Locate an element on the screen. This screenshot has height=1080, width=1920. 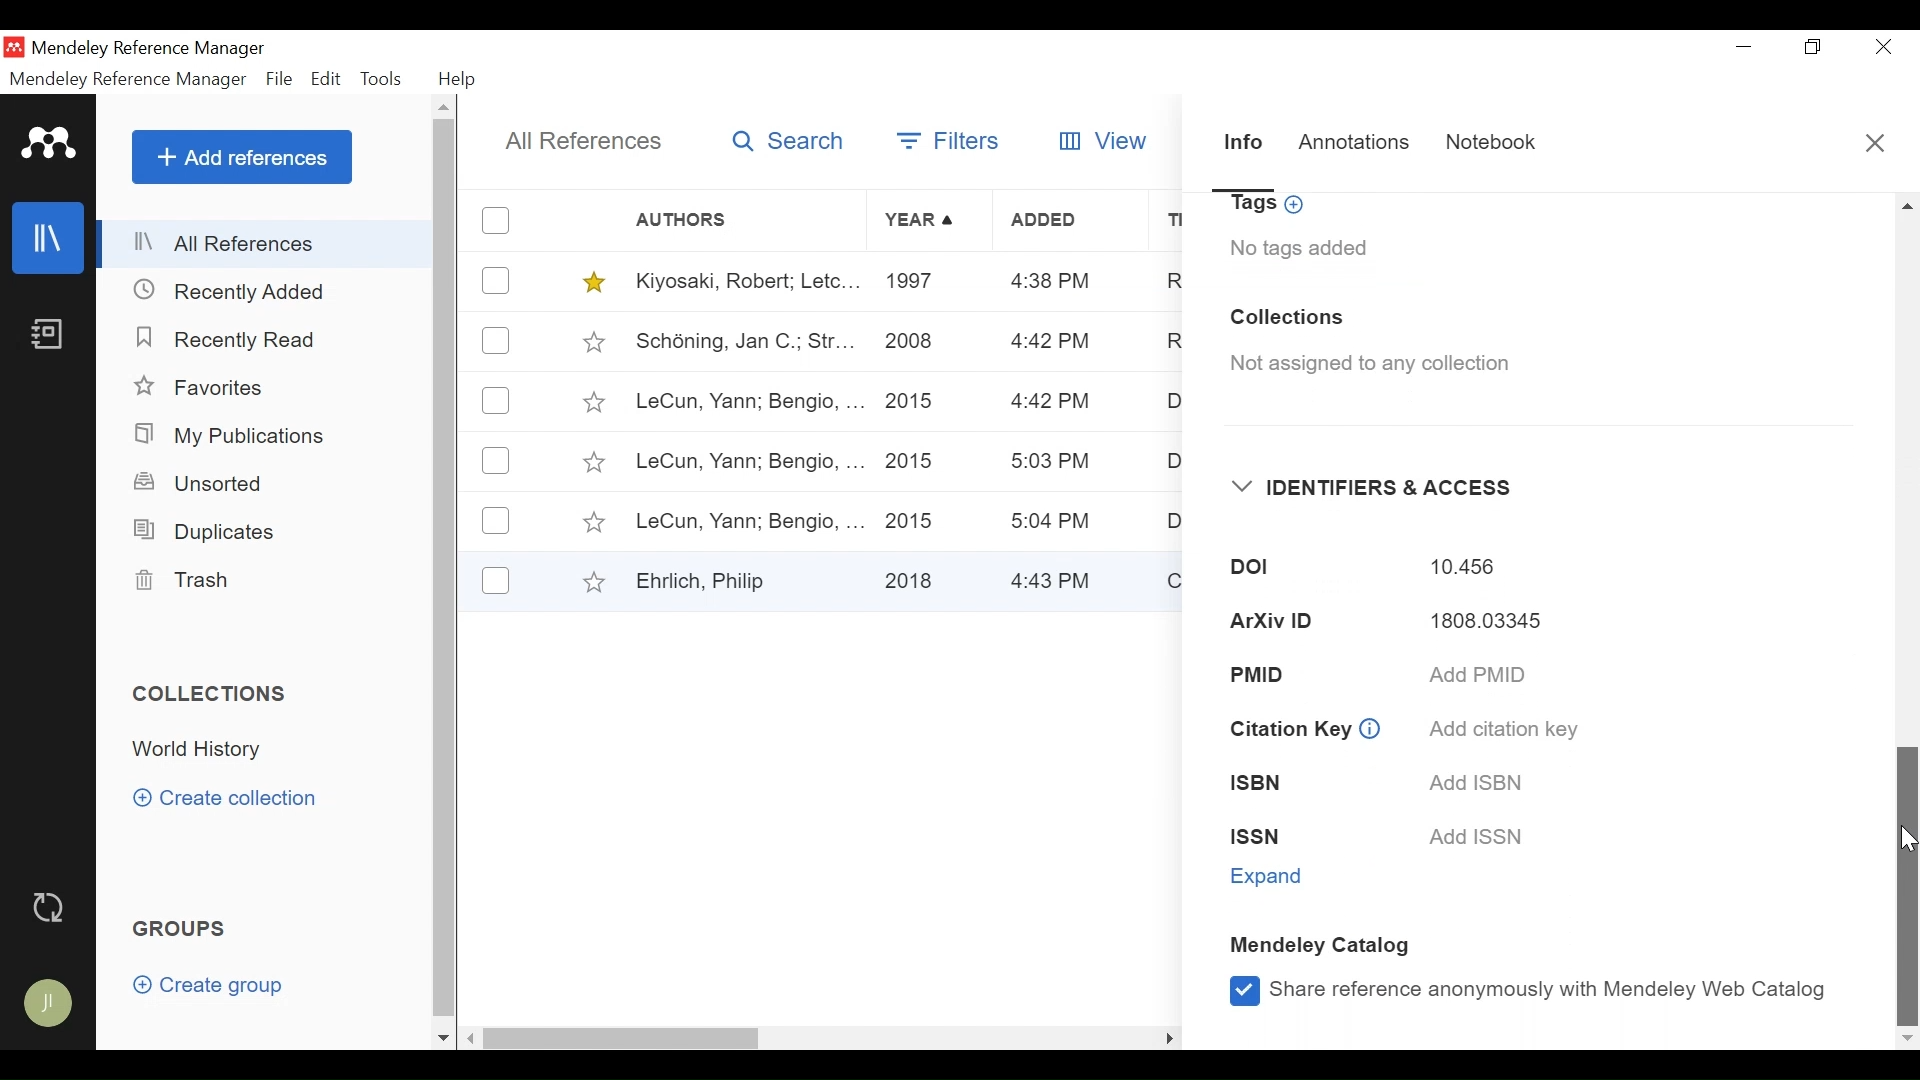
(un)select favorite is located at coordinates (592, 524).